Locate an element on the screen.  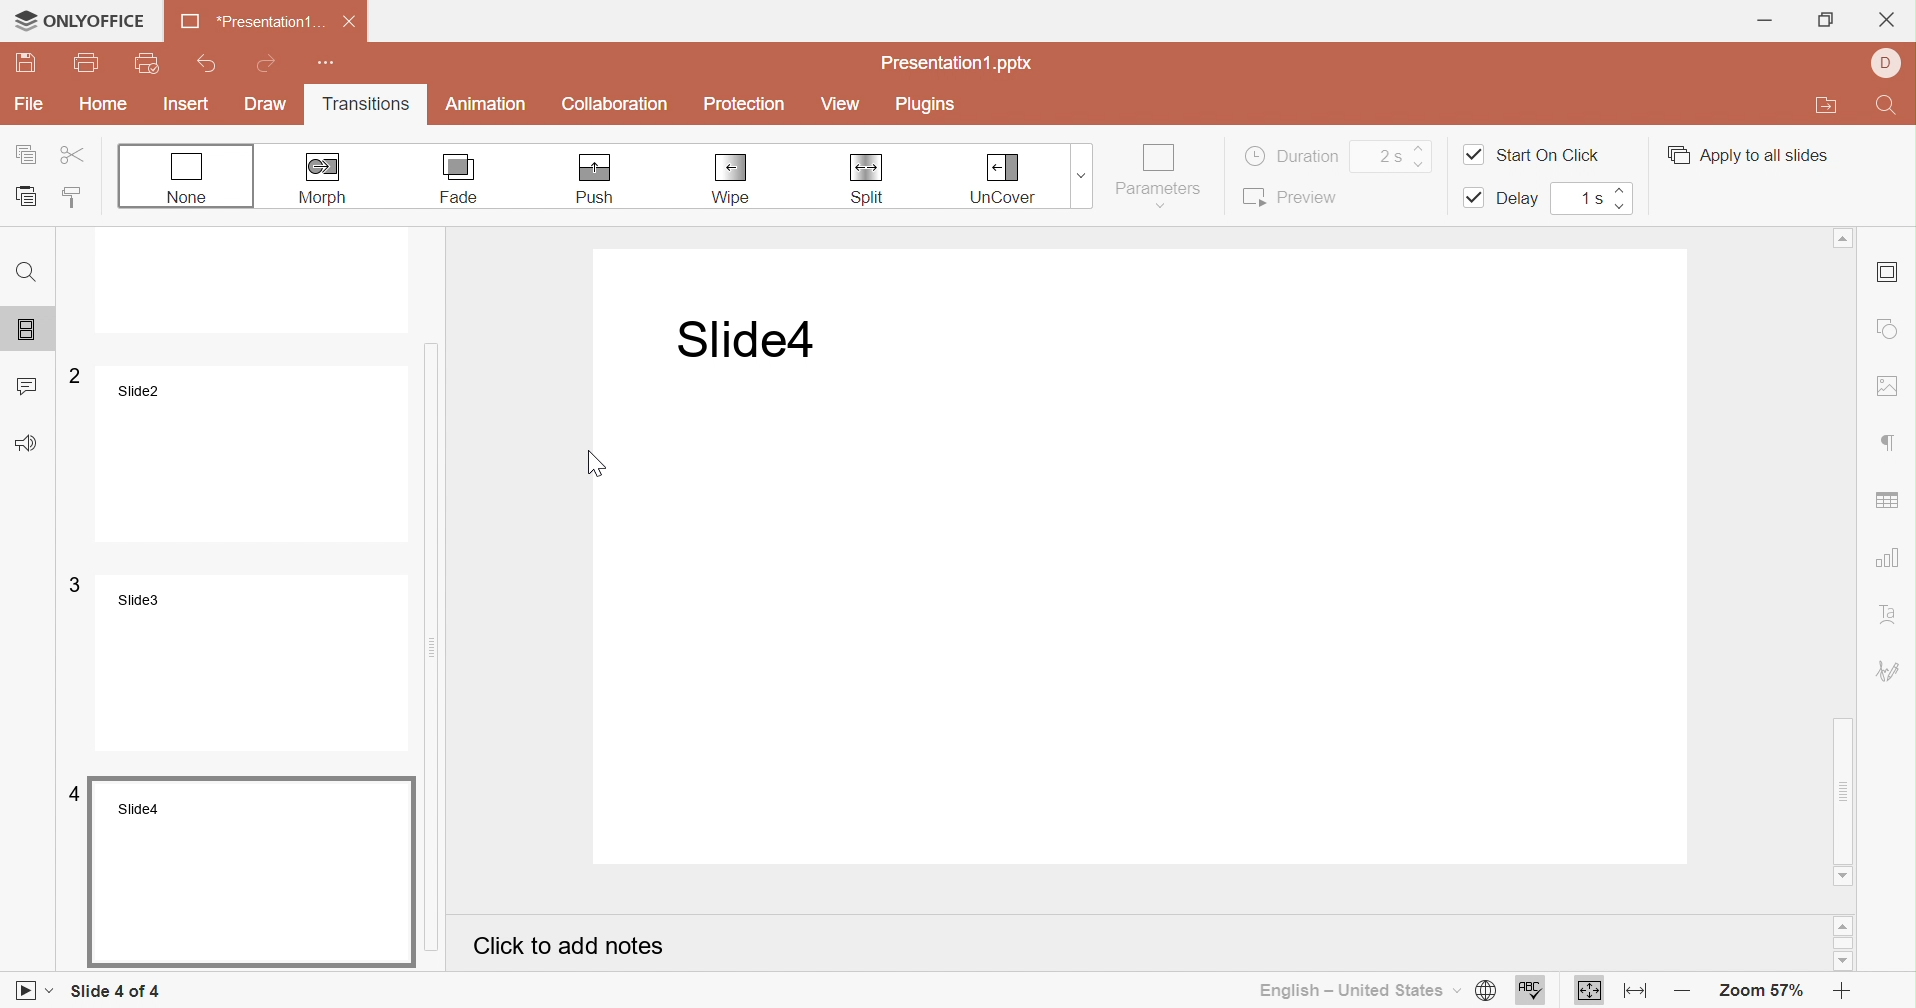
Click to add notes is located at coordinates (570, 948).